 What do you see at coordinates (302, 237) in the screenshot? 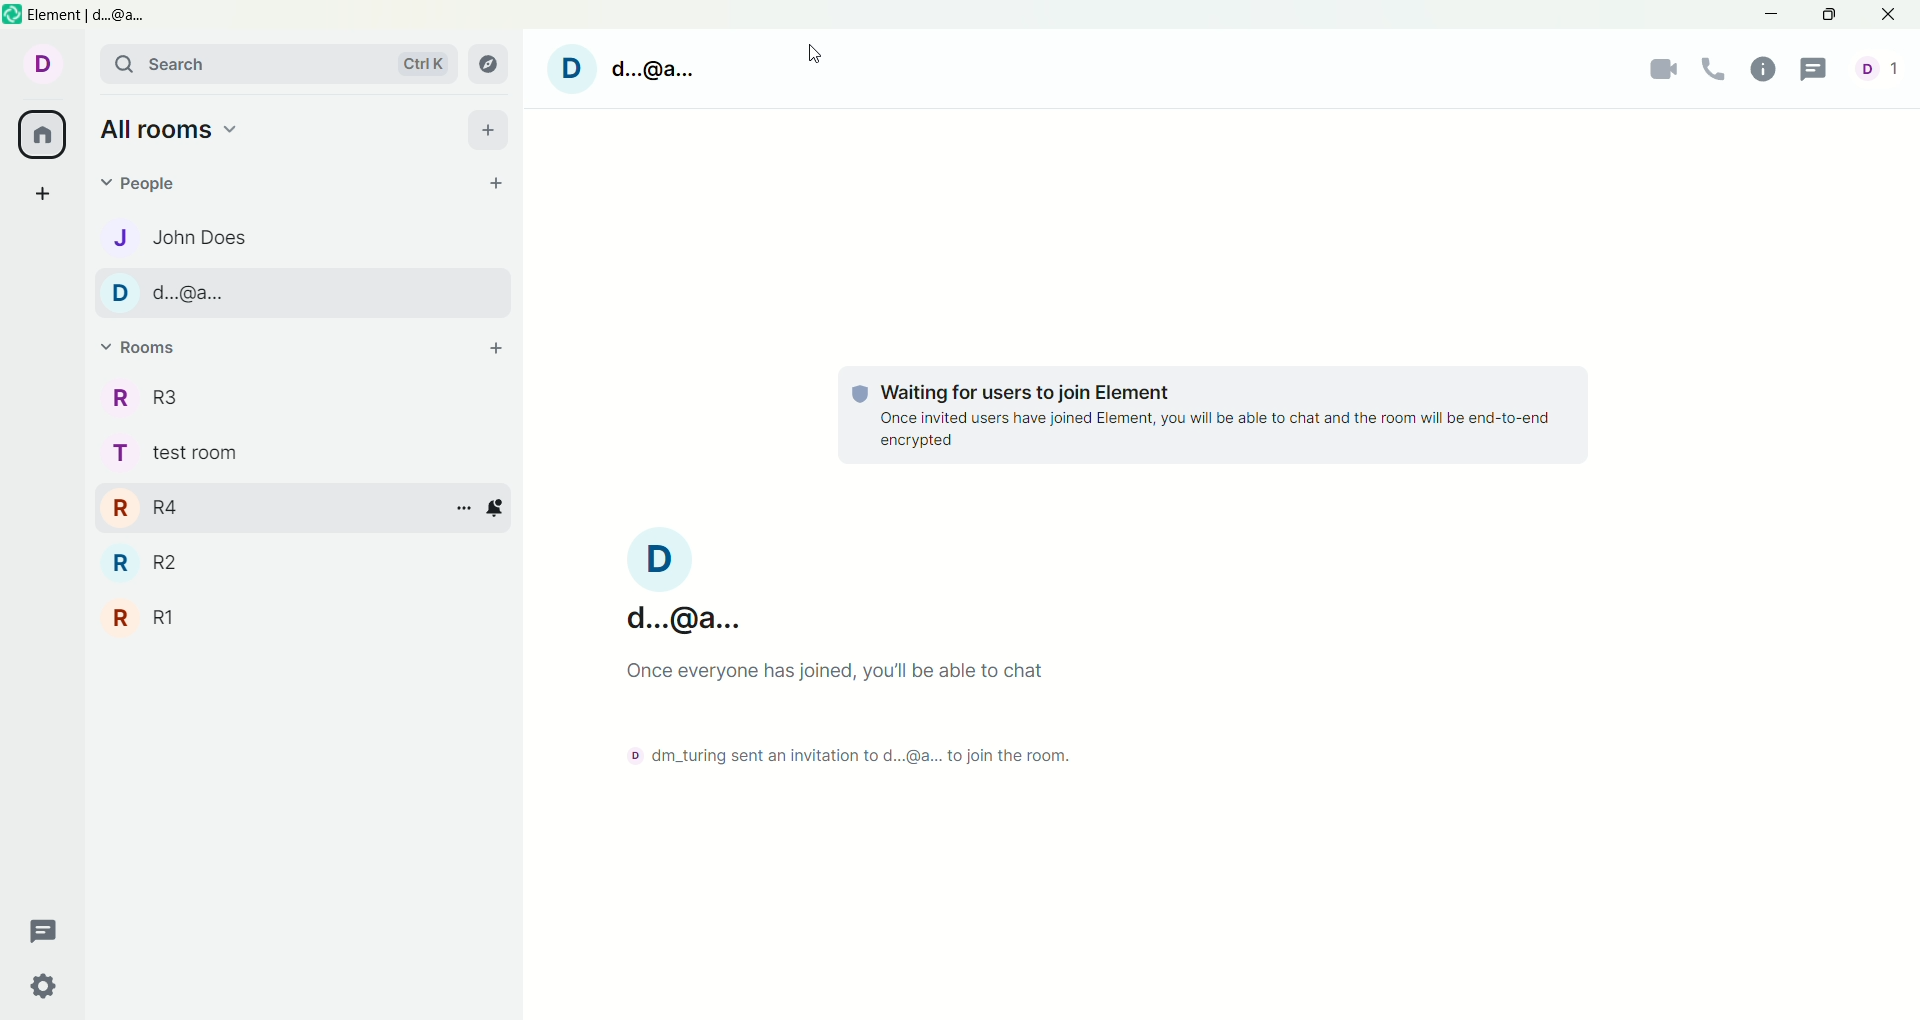
I see `John Does, chat 1` at bounding box center [302, 237].